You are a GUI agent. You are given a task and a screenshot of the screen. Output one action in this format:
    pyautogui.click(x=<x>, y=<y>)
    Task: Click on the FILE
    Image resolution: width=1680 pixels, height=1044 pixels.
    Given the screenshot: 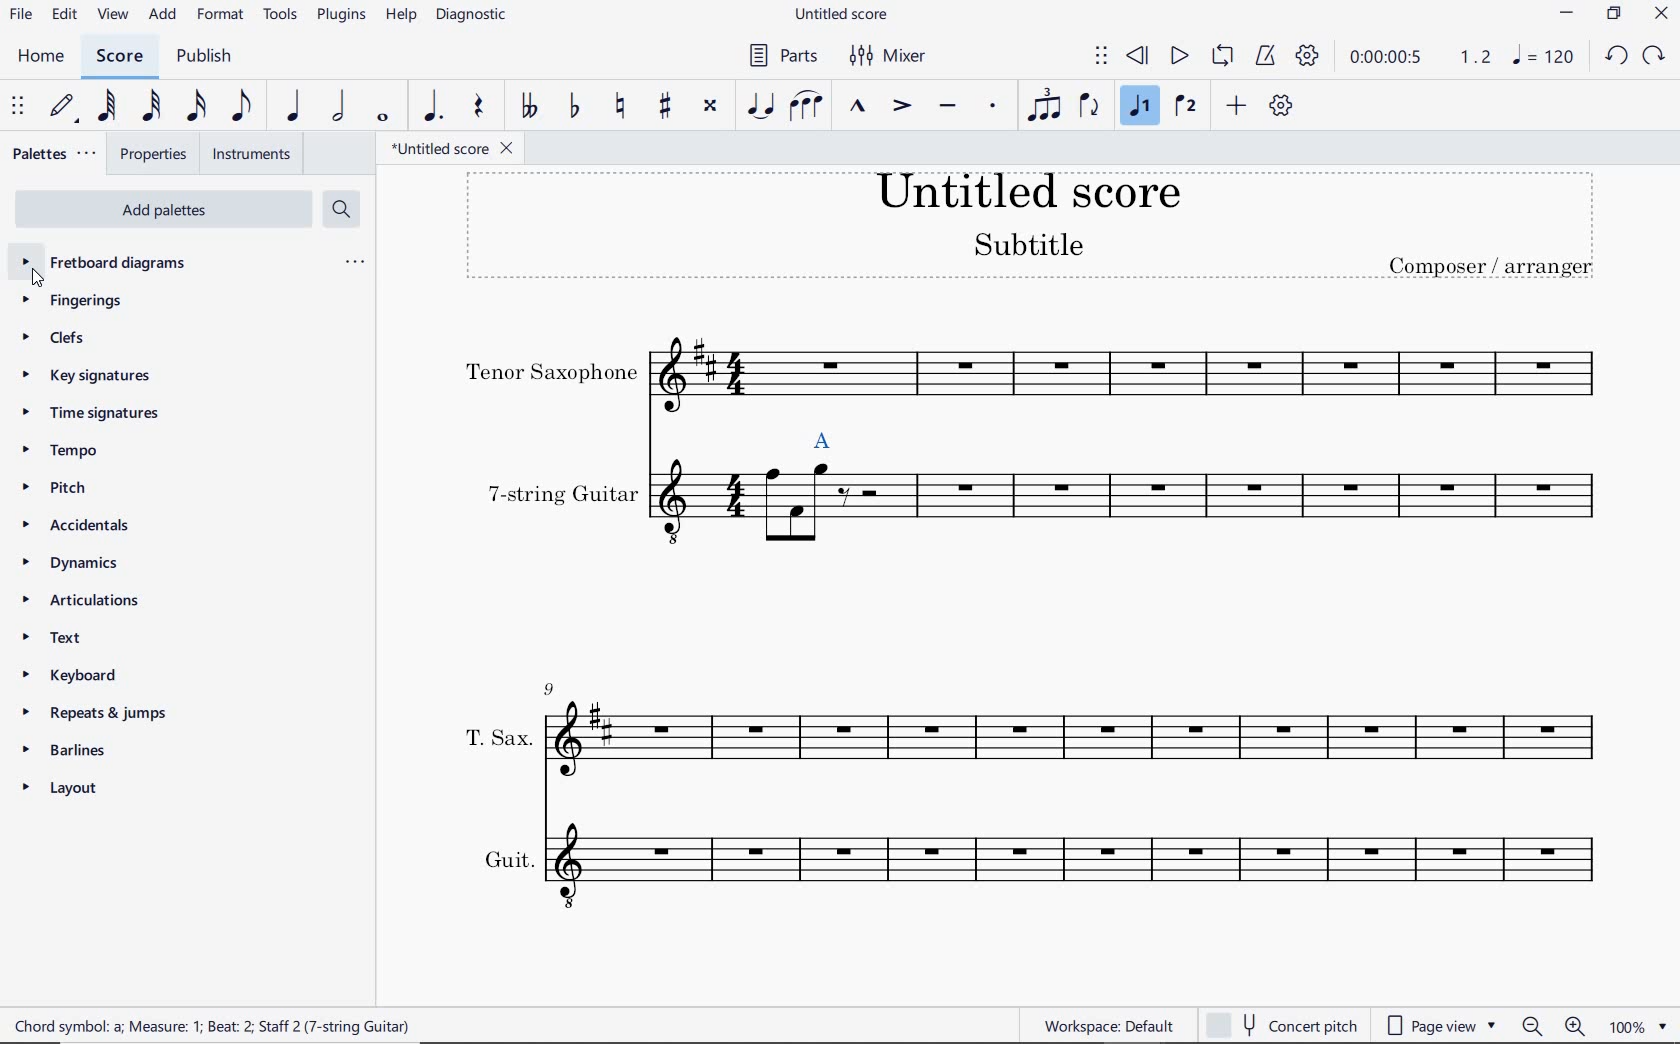 What is the action you would take?
    pyautogui.click(x=21, y=16)
    